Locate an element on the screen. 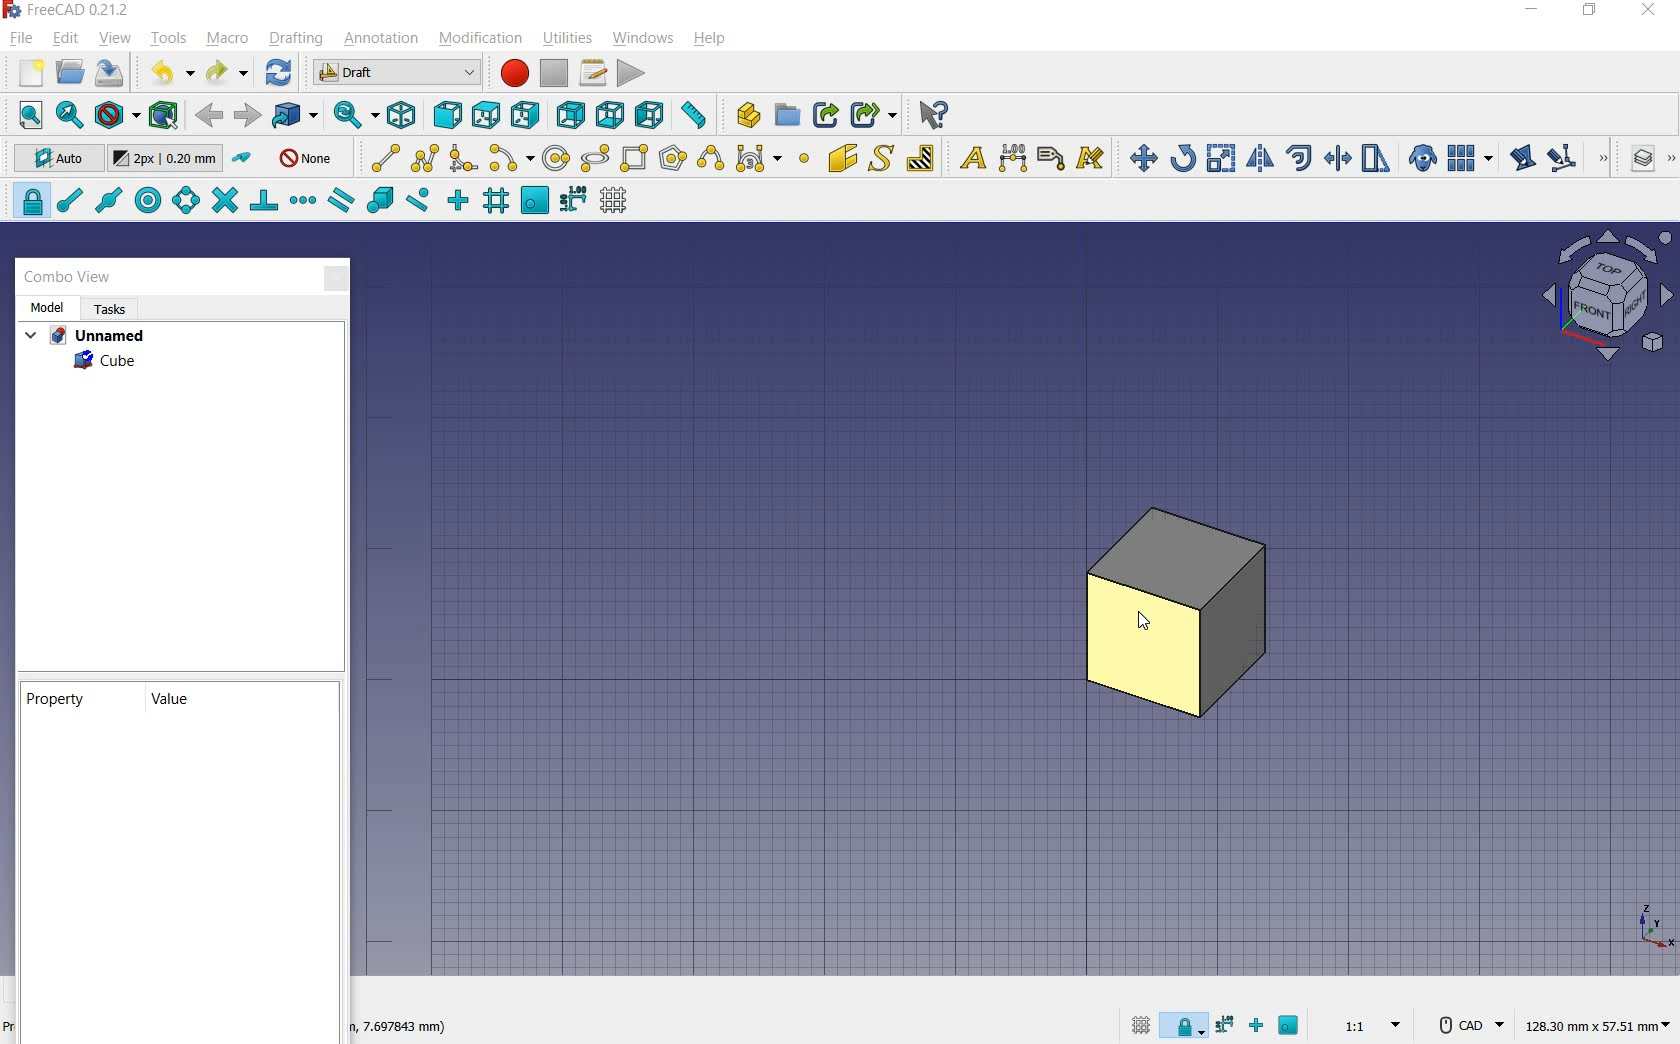  redo is located at coordinates (224, 73).